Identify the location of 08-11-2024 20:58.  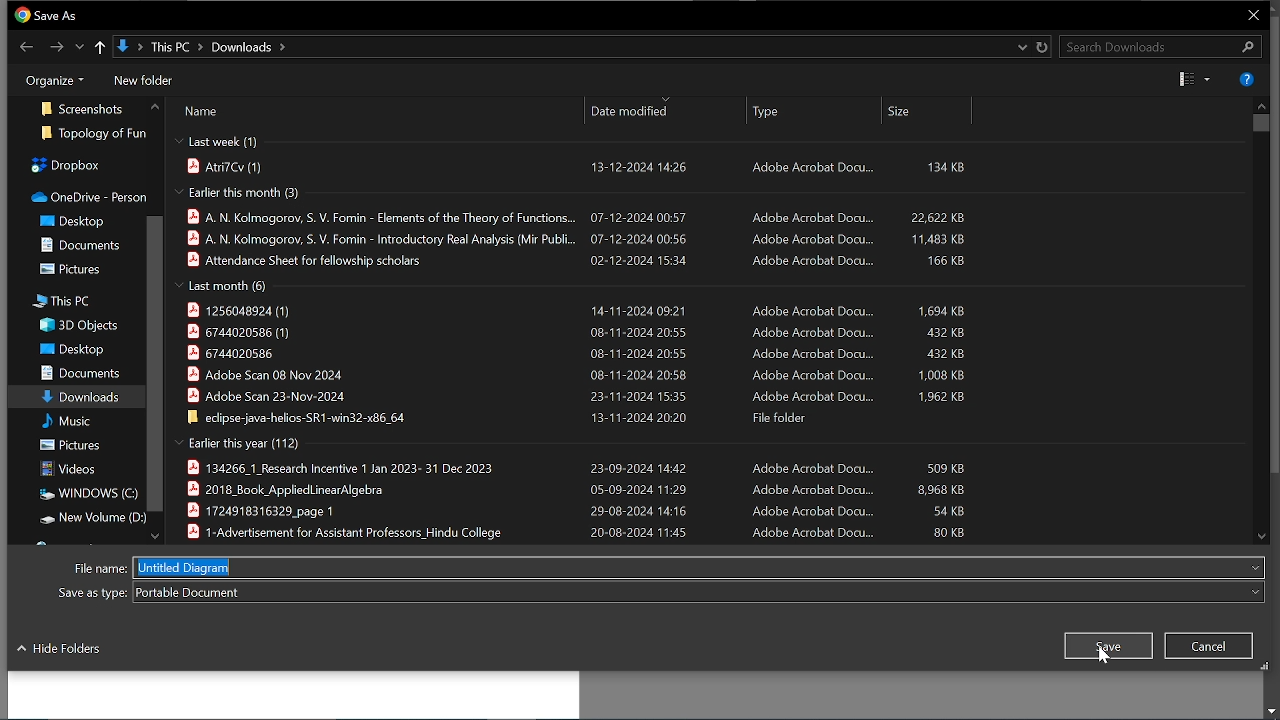
(632, 374).